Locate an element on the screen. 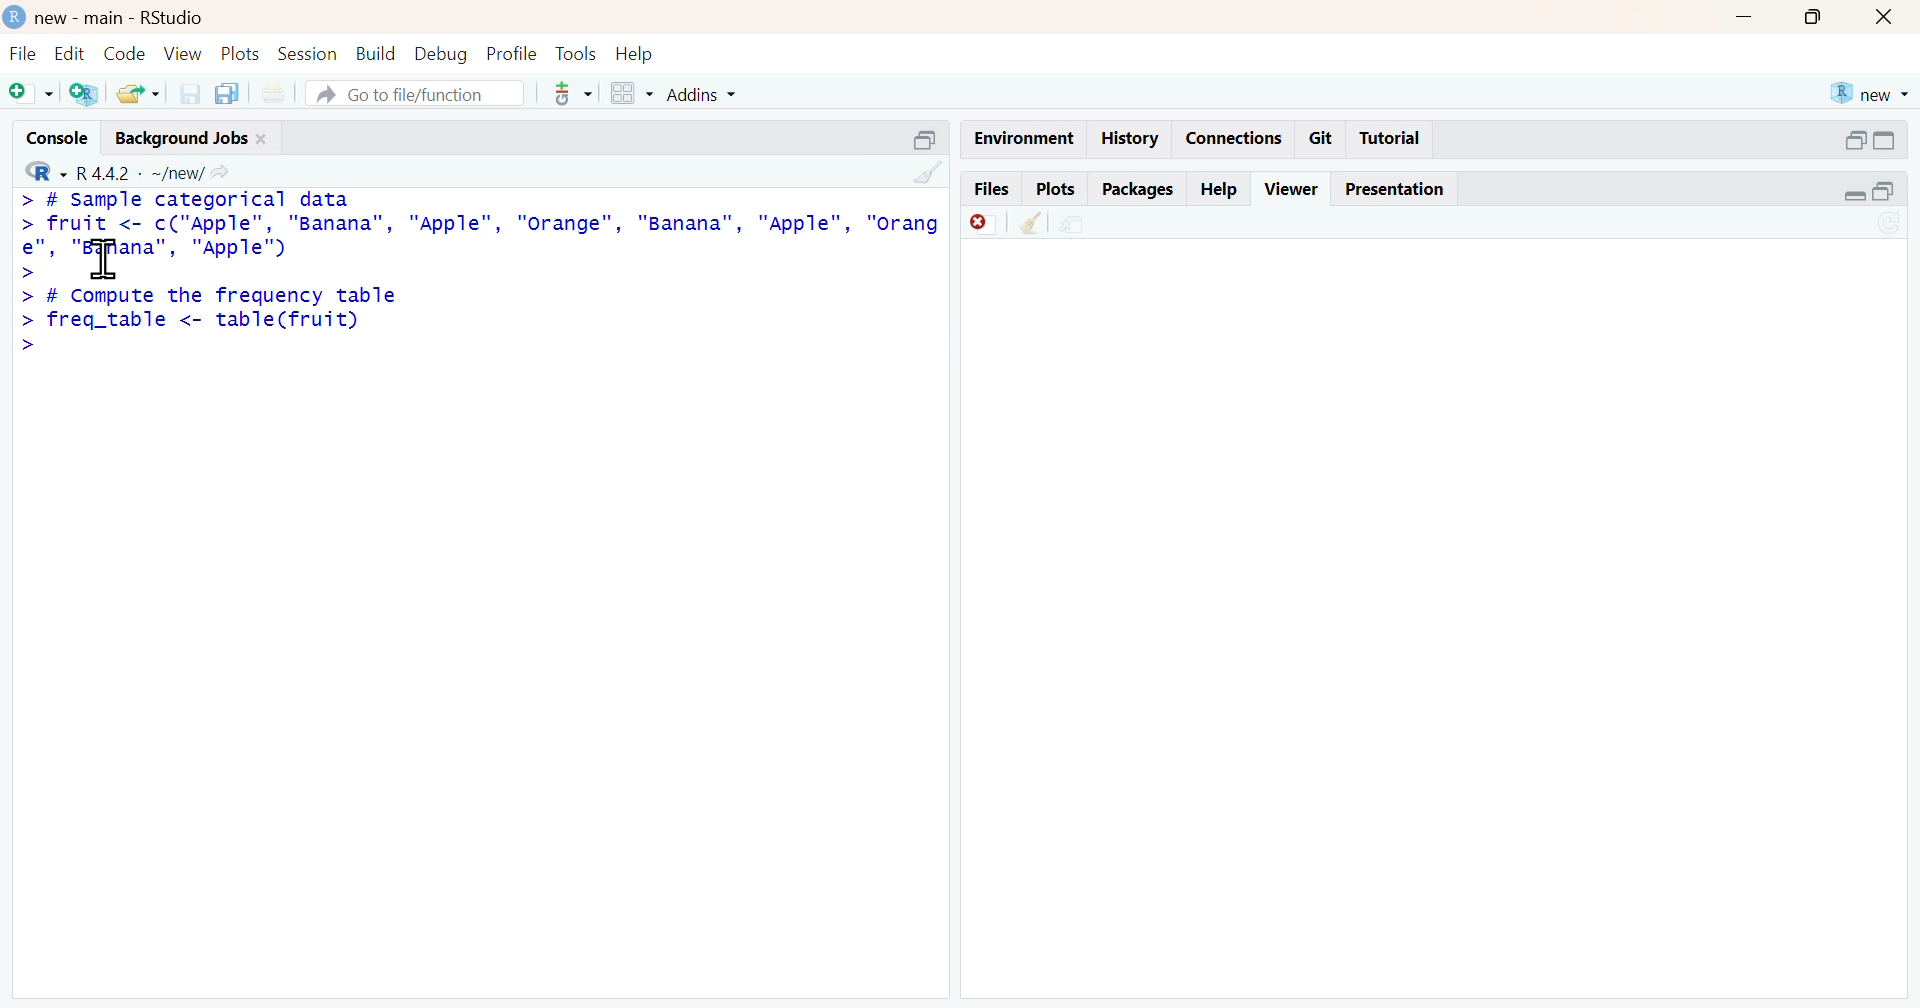  expand is located at coordinates (1847, 195).